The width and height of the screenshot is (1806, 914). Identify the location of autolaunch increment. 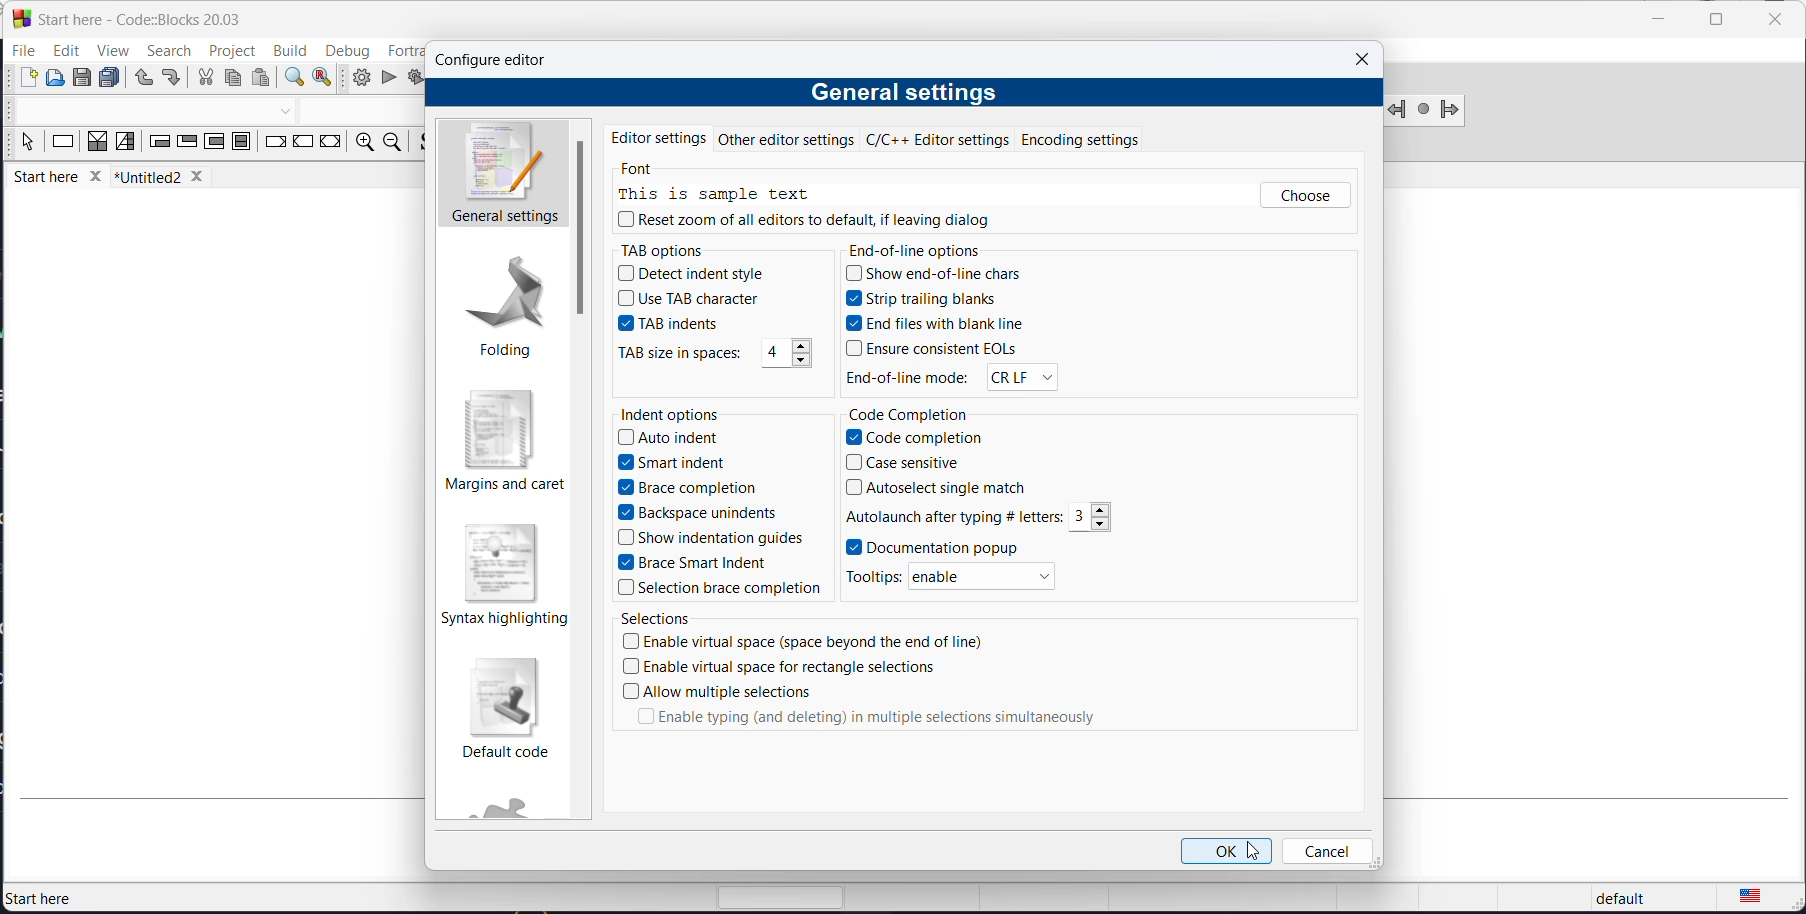
(1100, 509).